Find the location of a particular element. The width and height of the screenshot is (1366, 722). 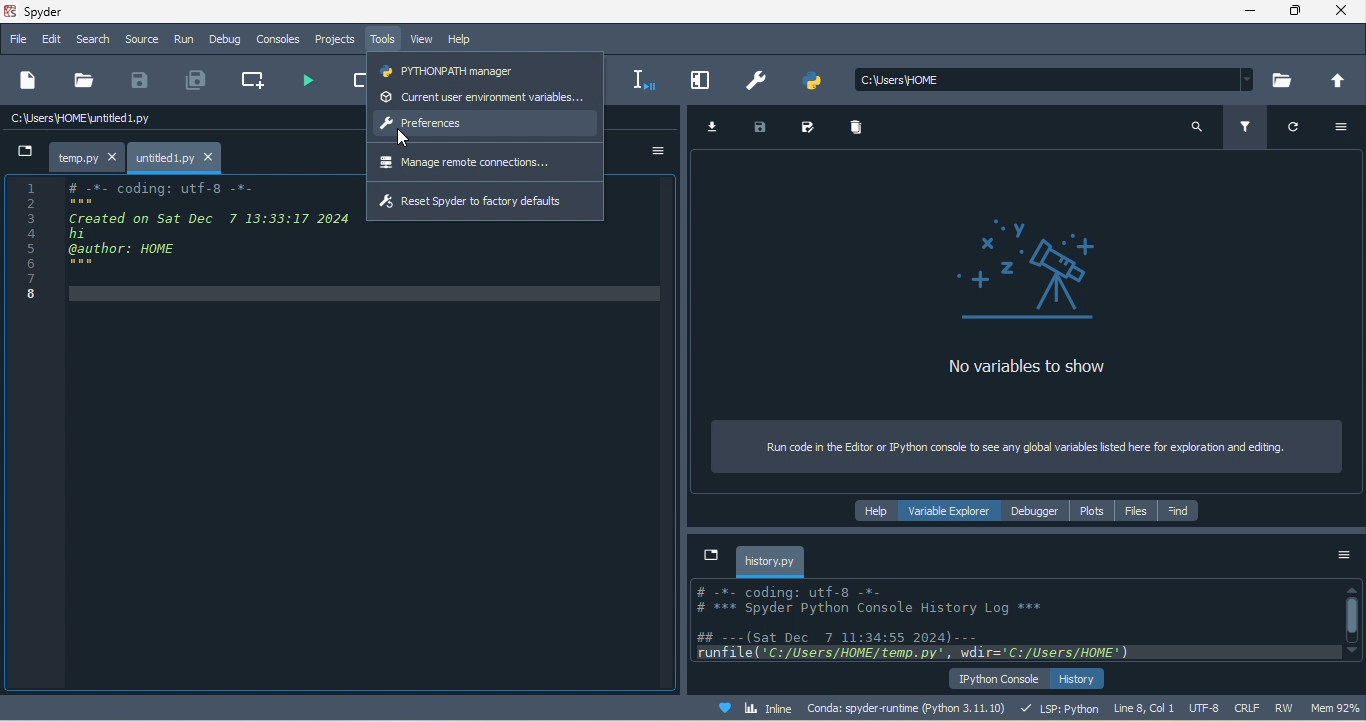

source is located at coordinates (140, 40).